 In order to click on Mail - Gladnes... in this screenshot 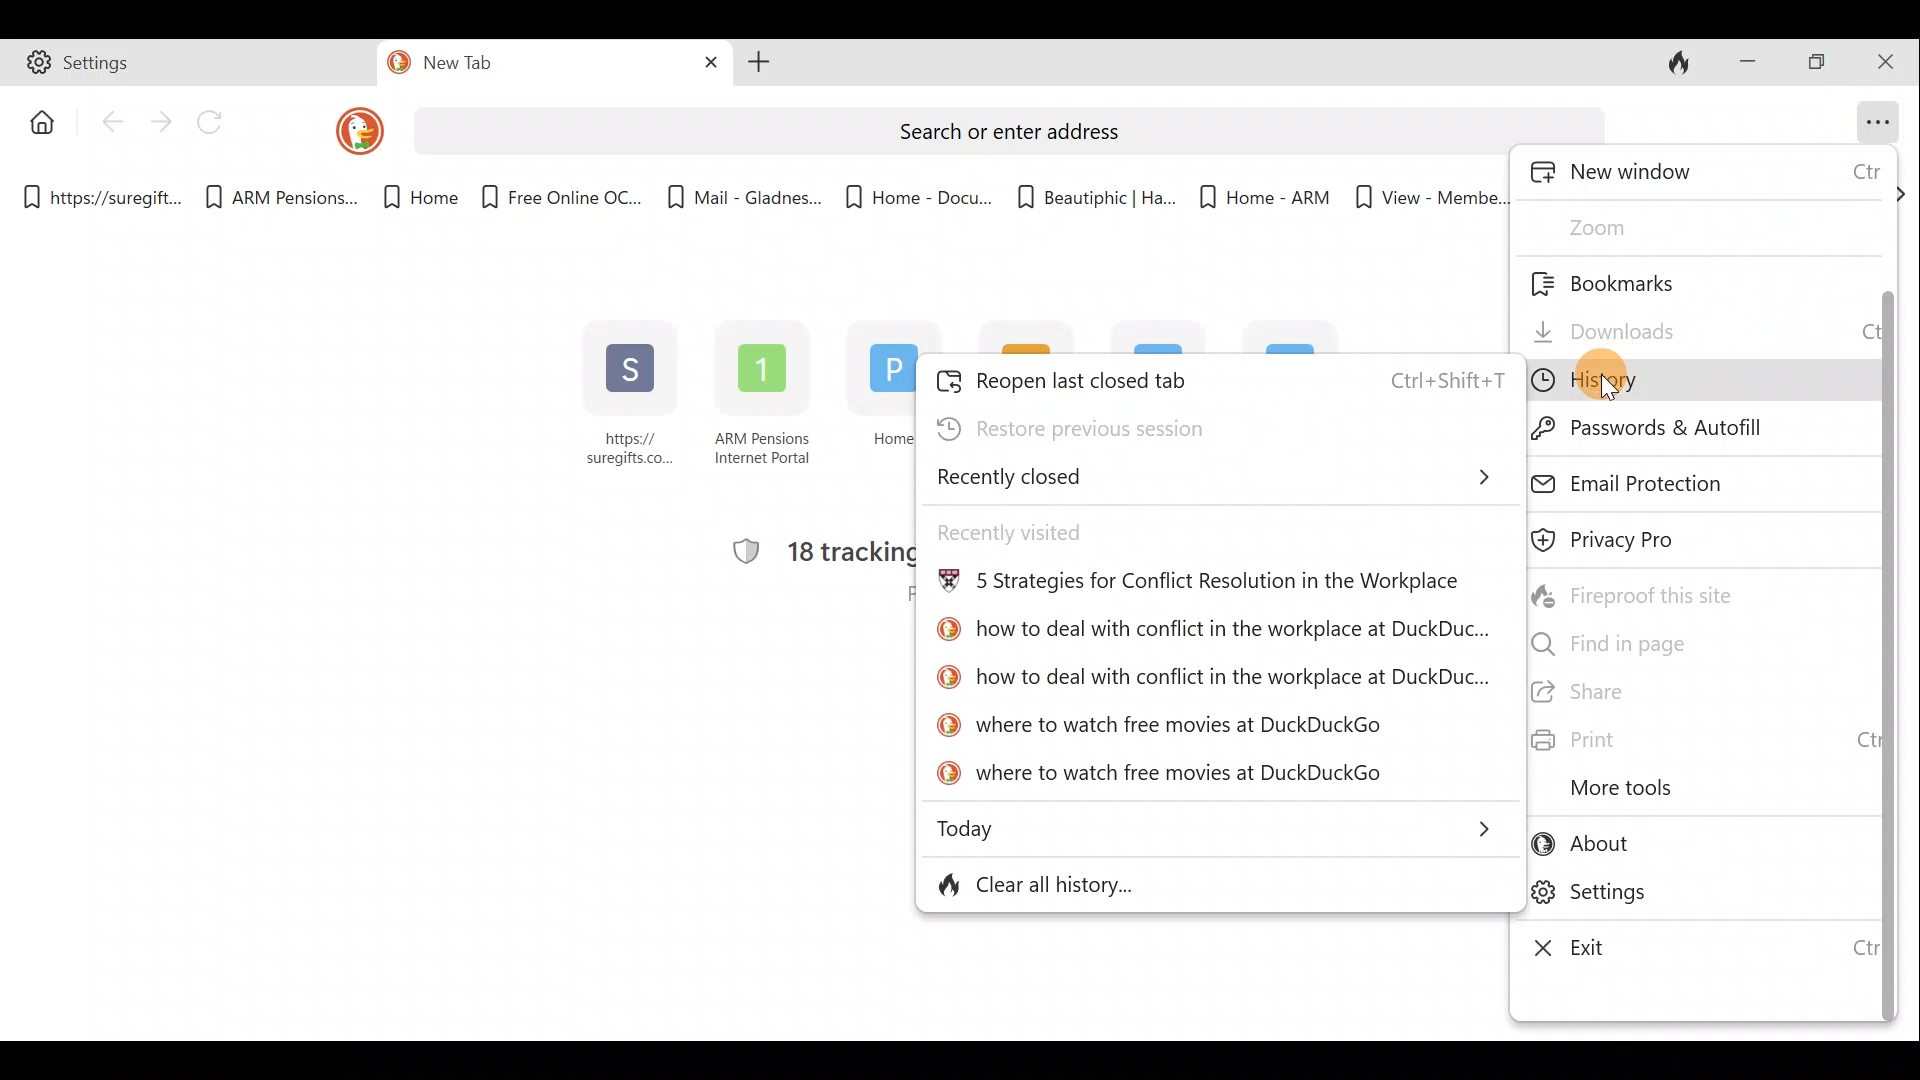, I will do `click(744, 190)`.